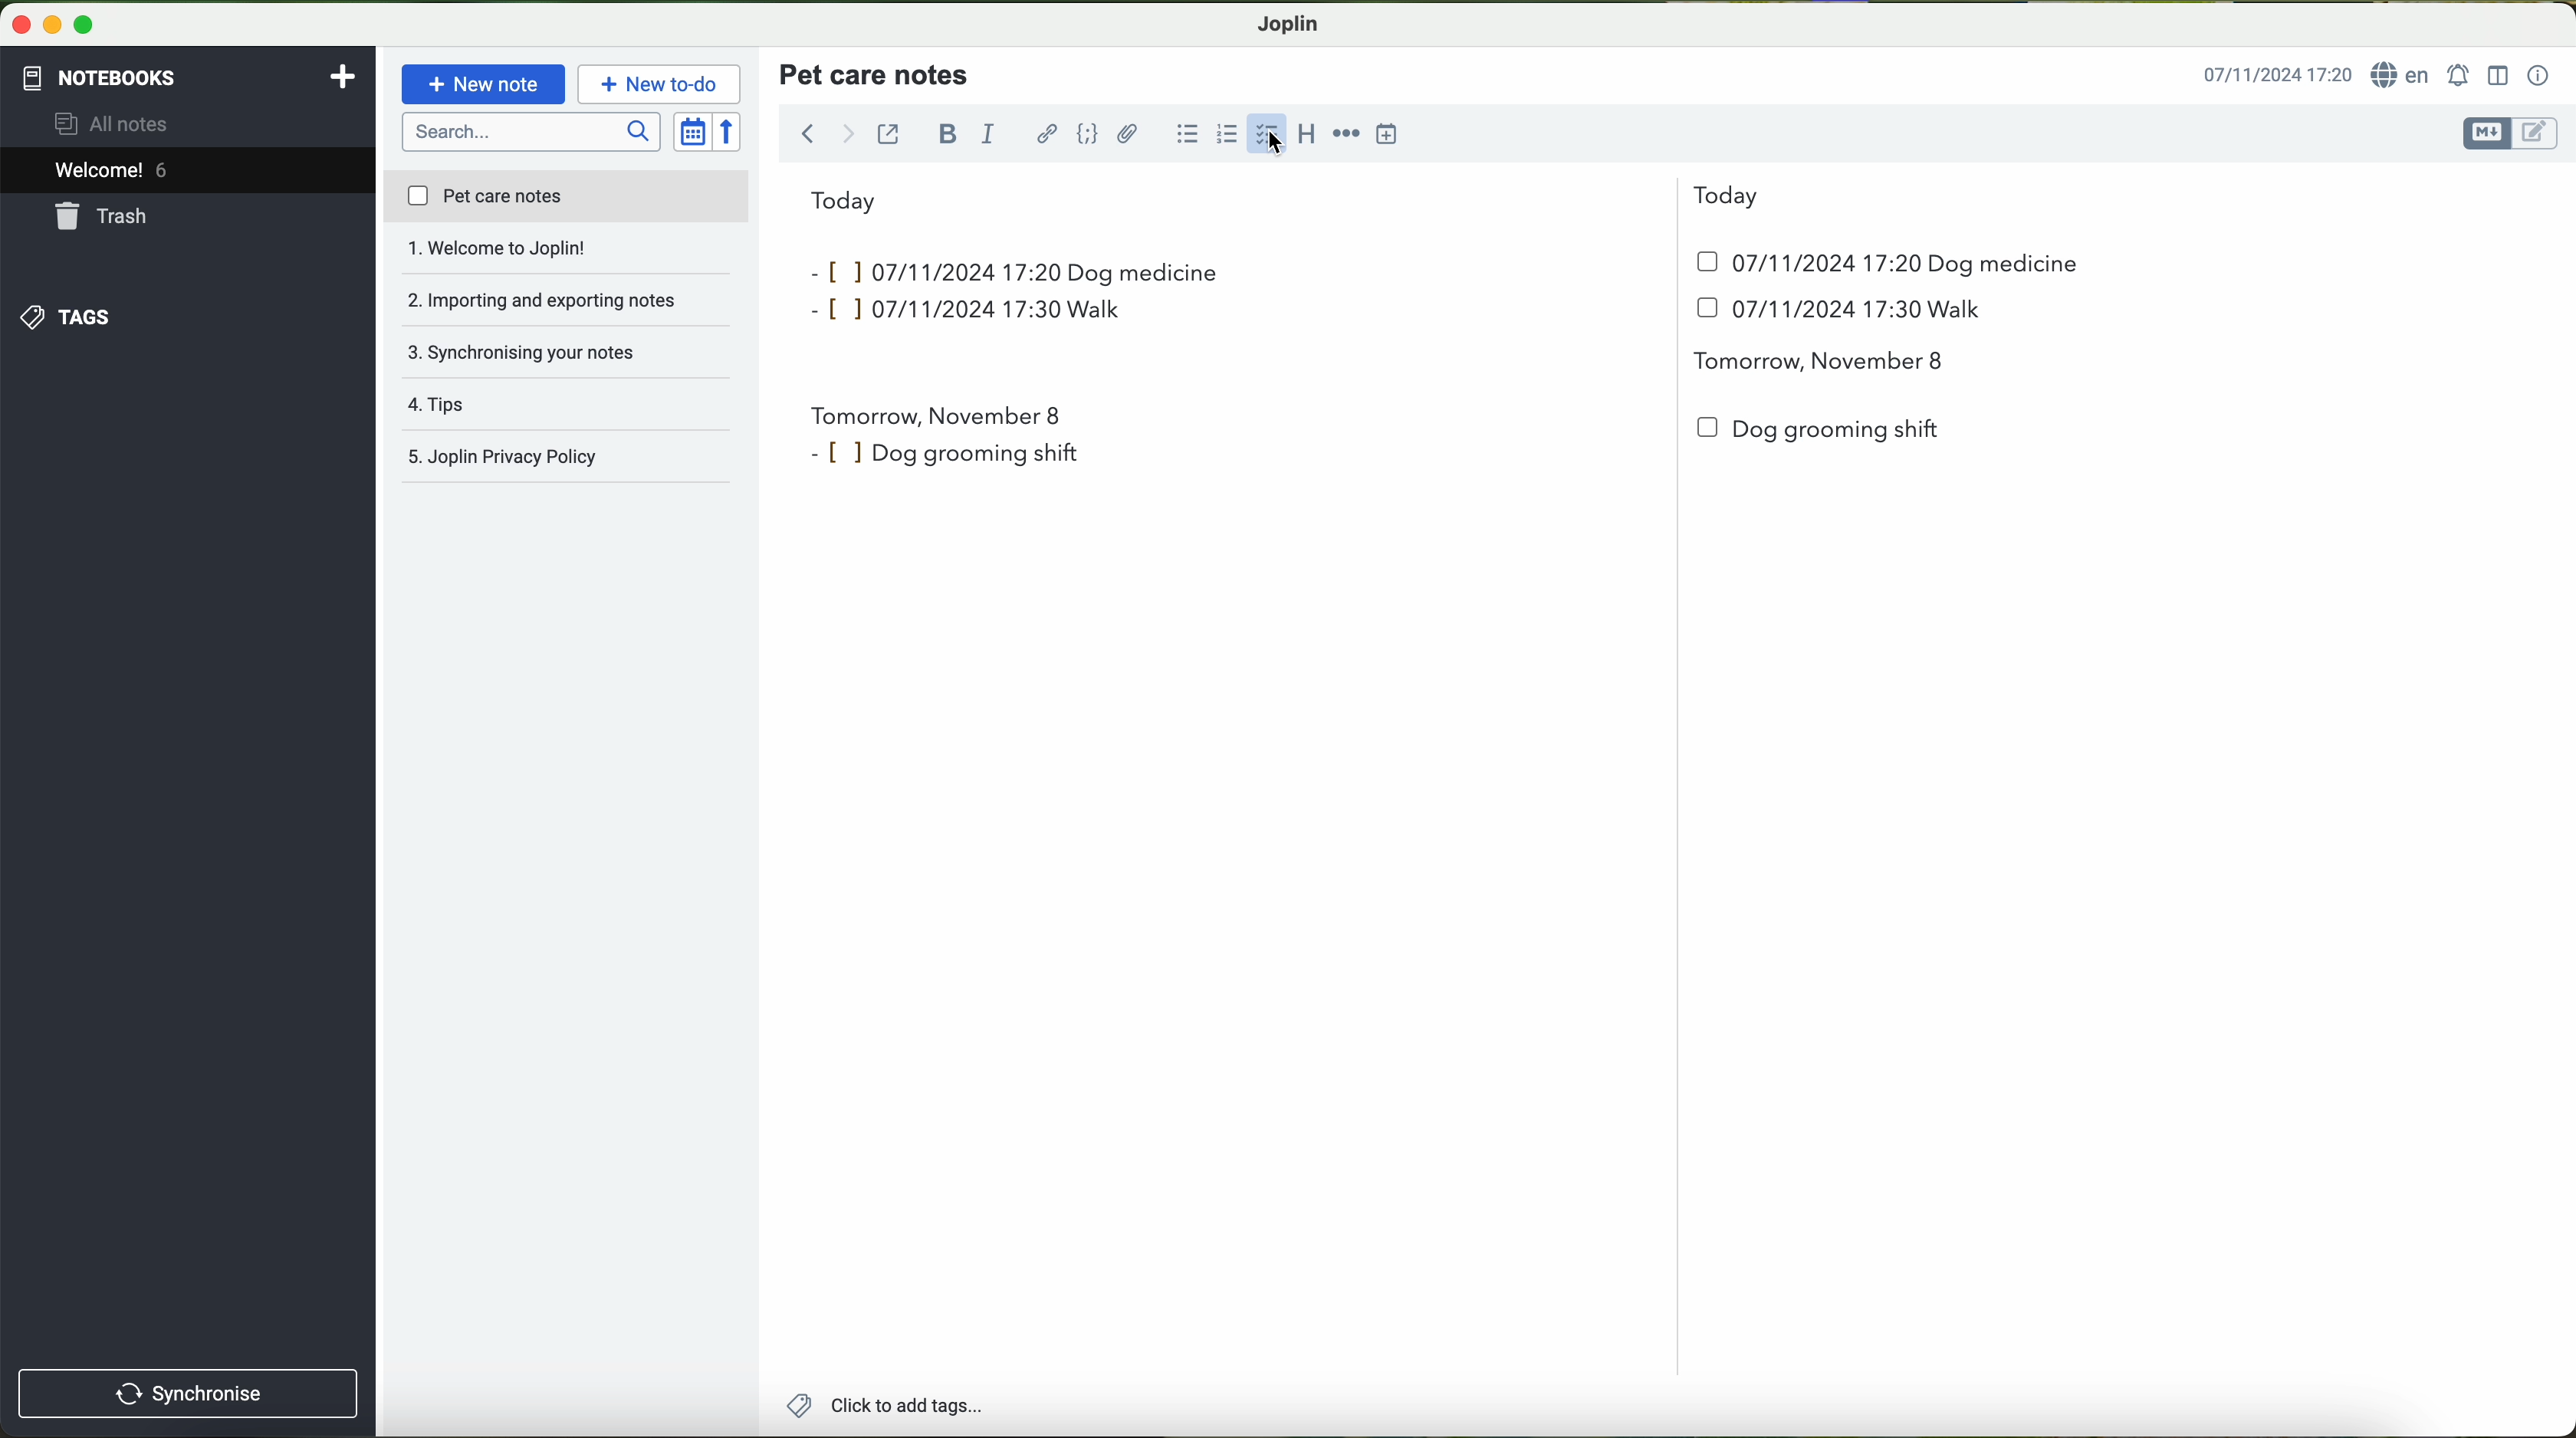 The height and width of the screenshot is (1438, 2576). Describe the element at coordinates (1223, 123) in the screenshot. I see `numbered list` at that location.